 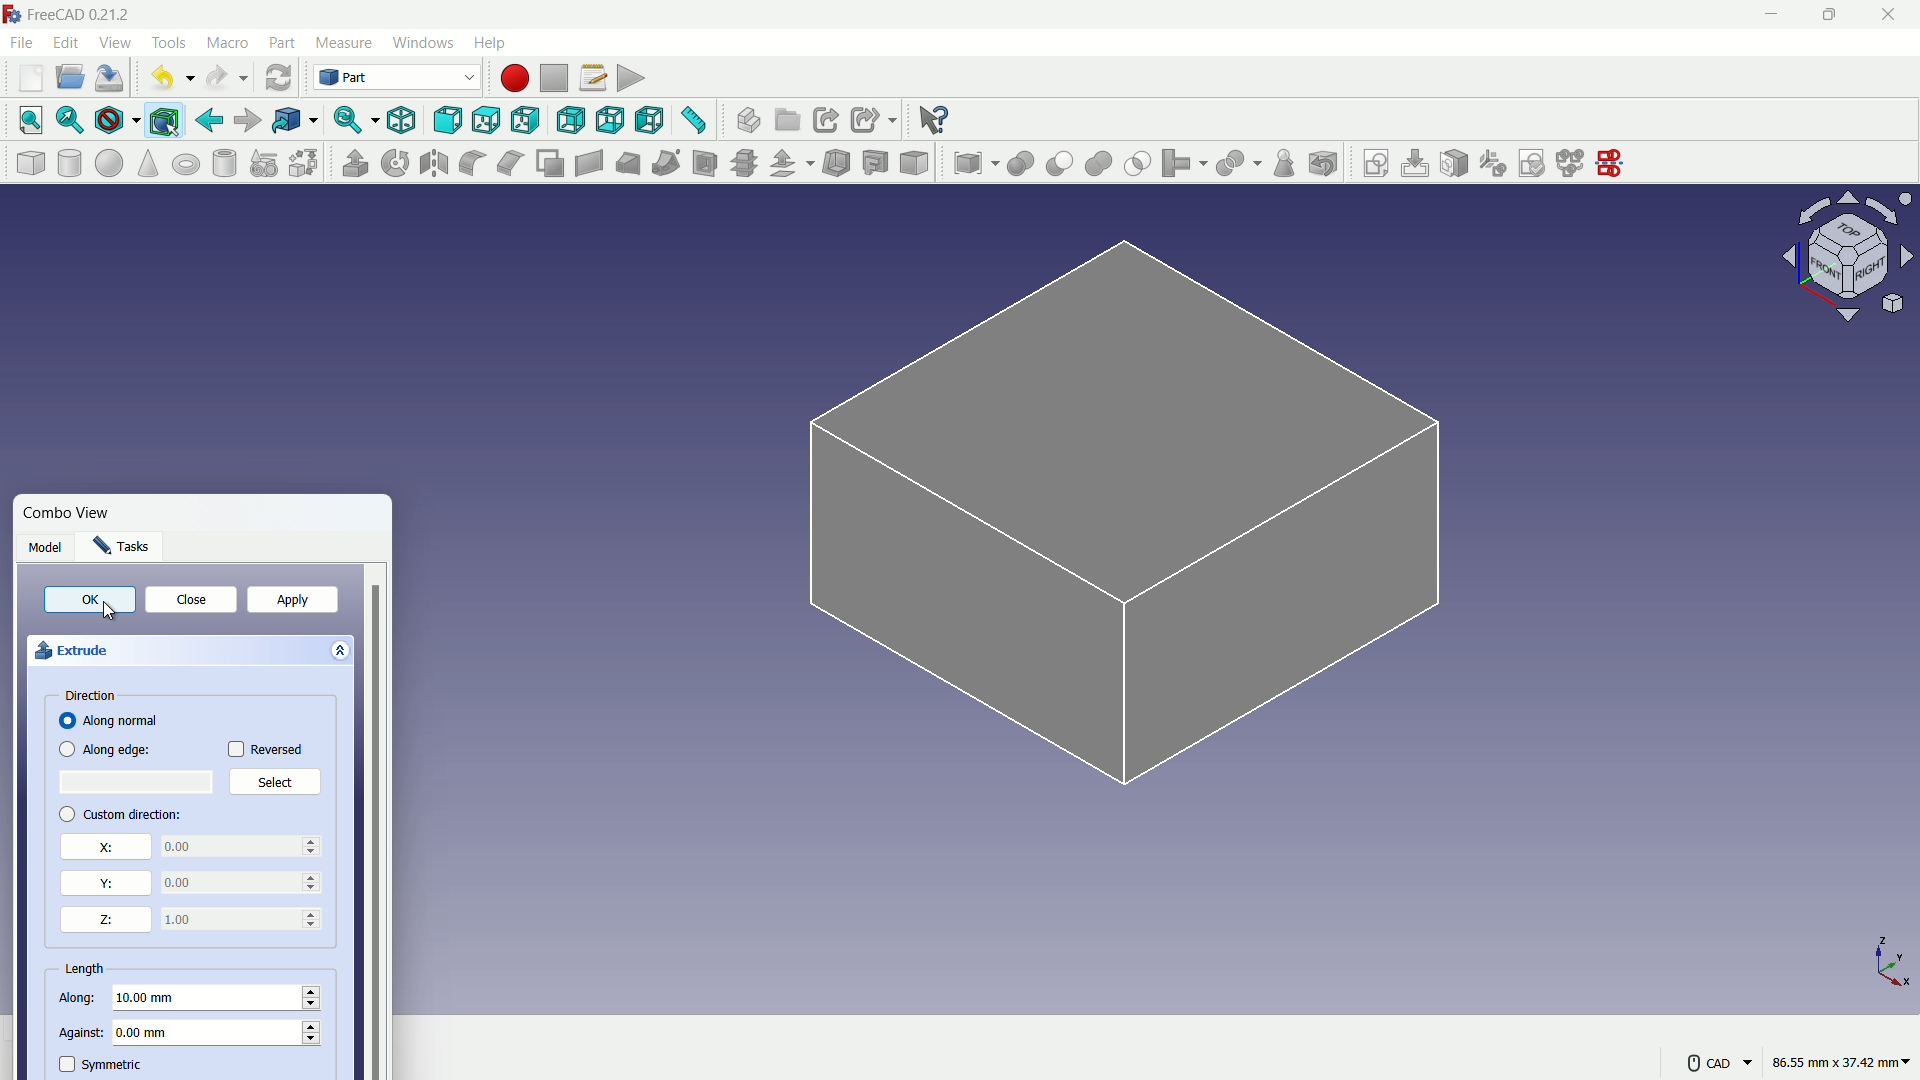 I want to click on go back, so click(x=210, y=121).